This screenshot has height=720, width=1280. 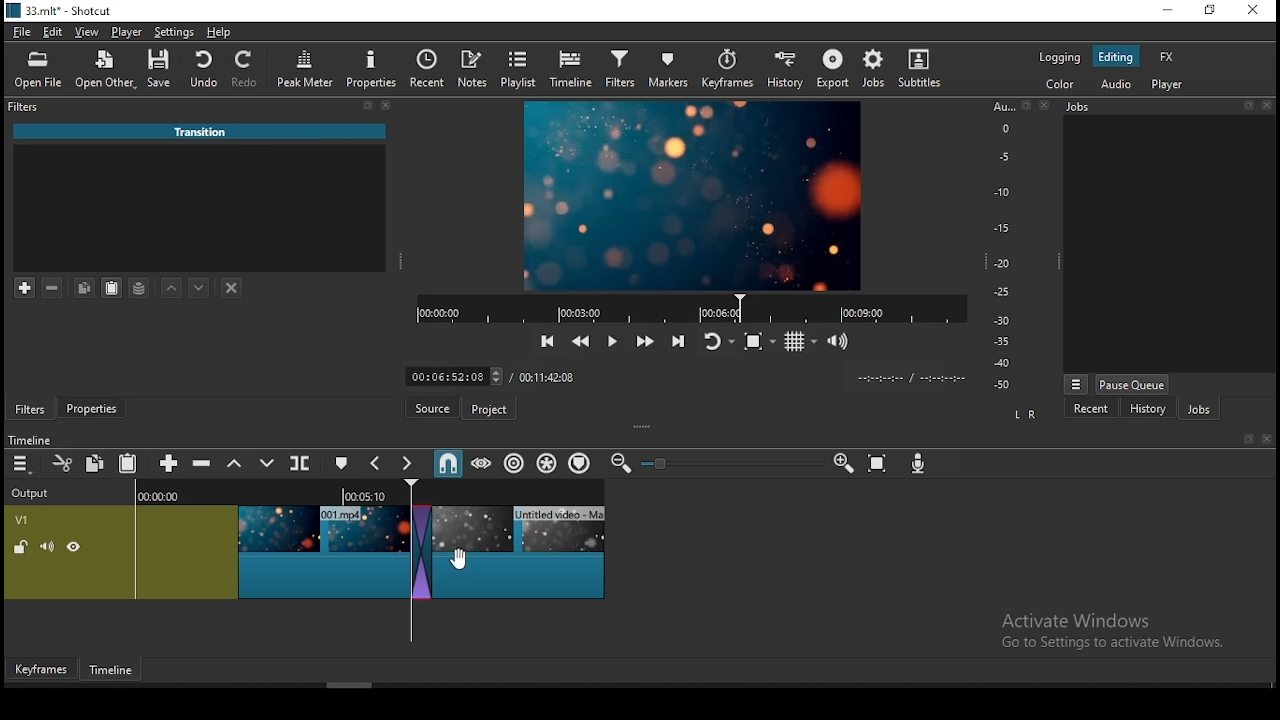 What do you see at coordinates (115, 289) in the screenshot?
I see `paste filter` at bounding box center [115, 289].